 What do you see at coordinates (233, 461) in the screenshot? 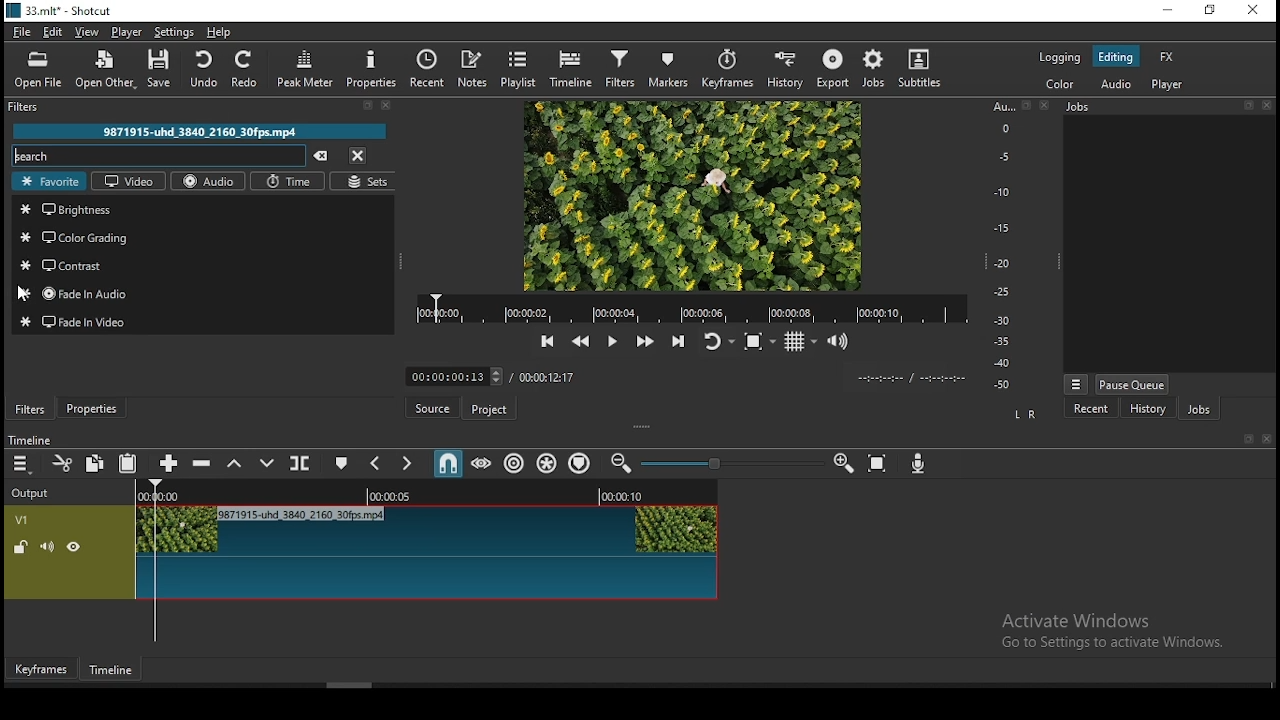
I see `lift` at bounding box center [233, 461].